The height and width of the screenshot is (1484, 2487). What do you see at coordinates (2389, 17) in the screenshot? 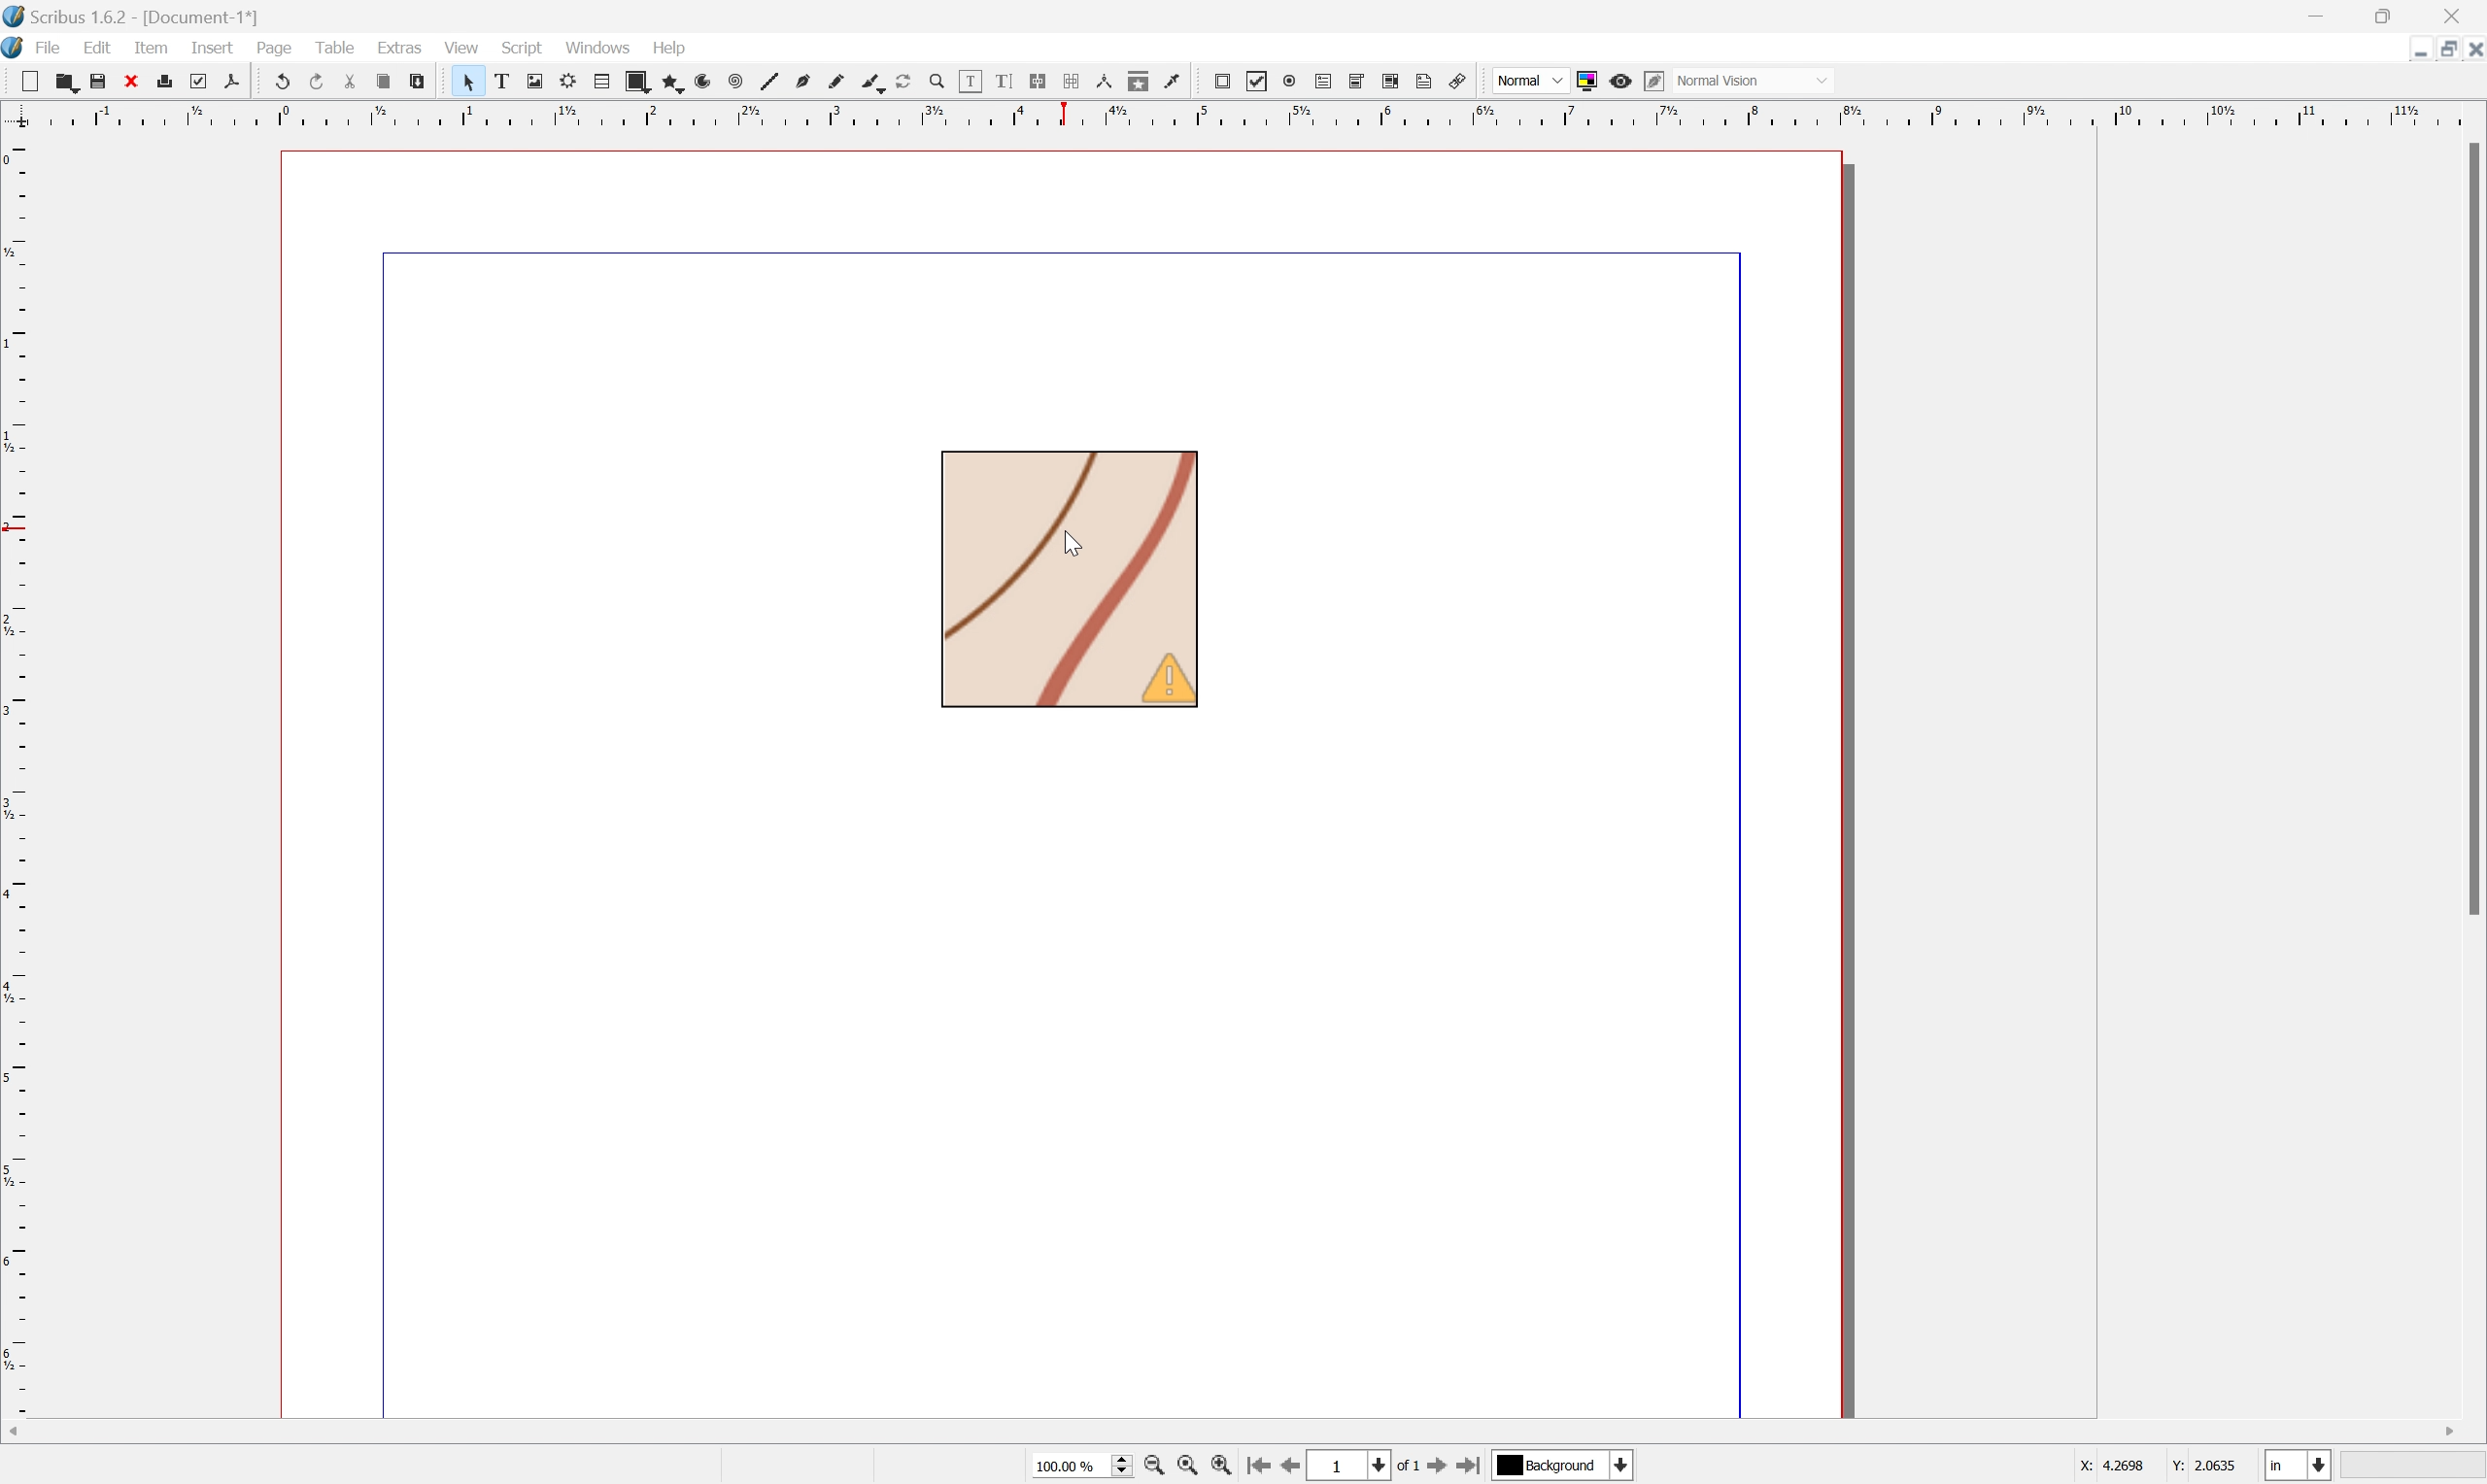
I see `Restore down` at bounding box center [2389, 17].